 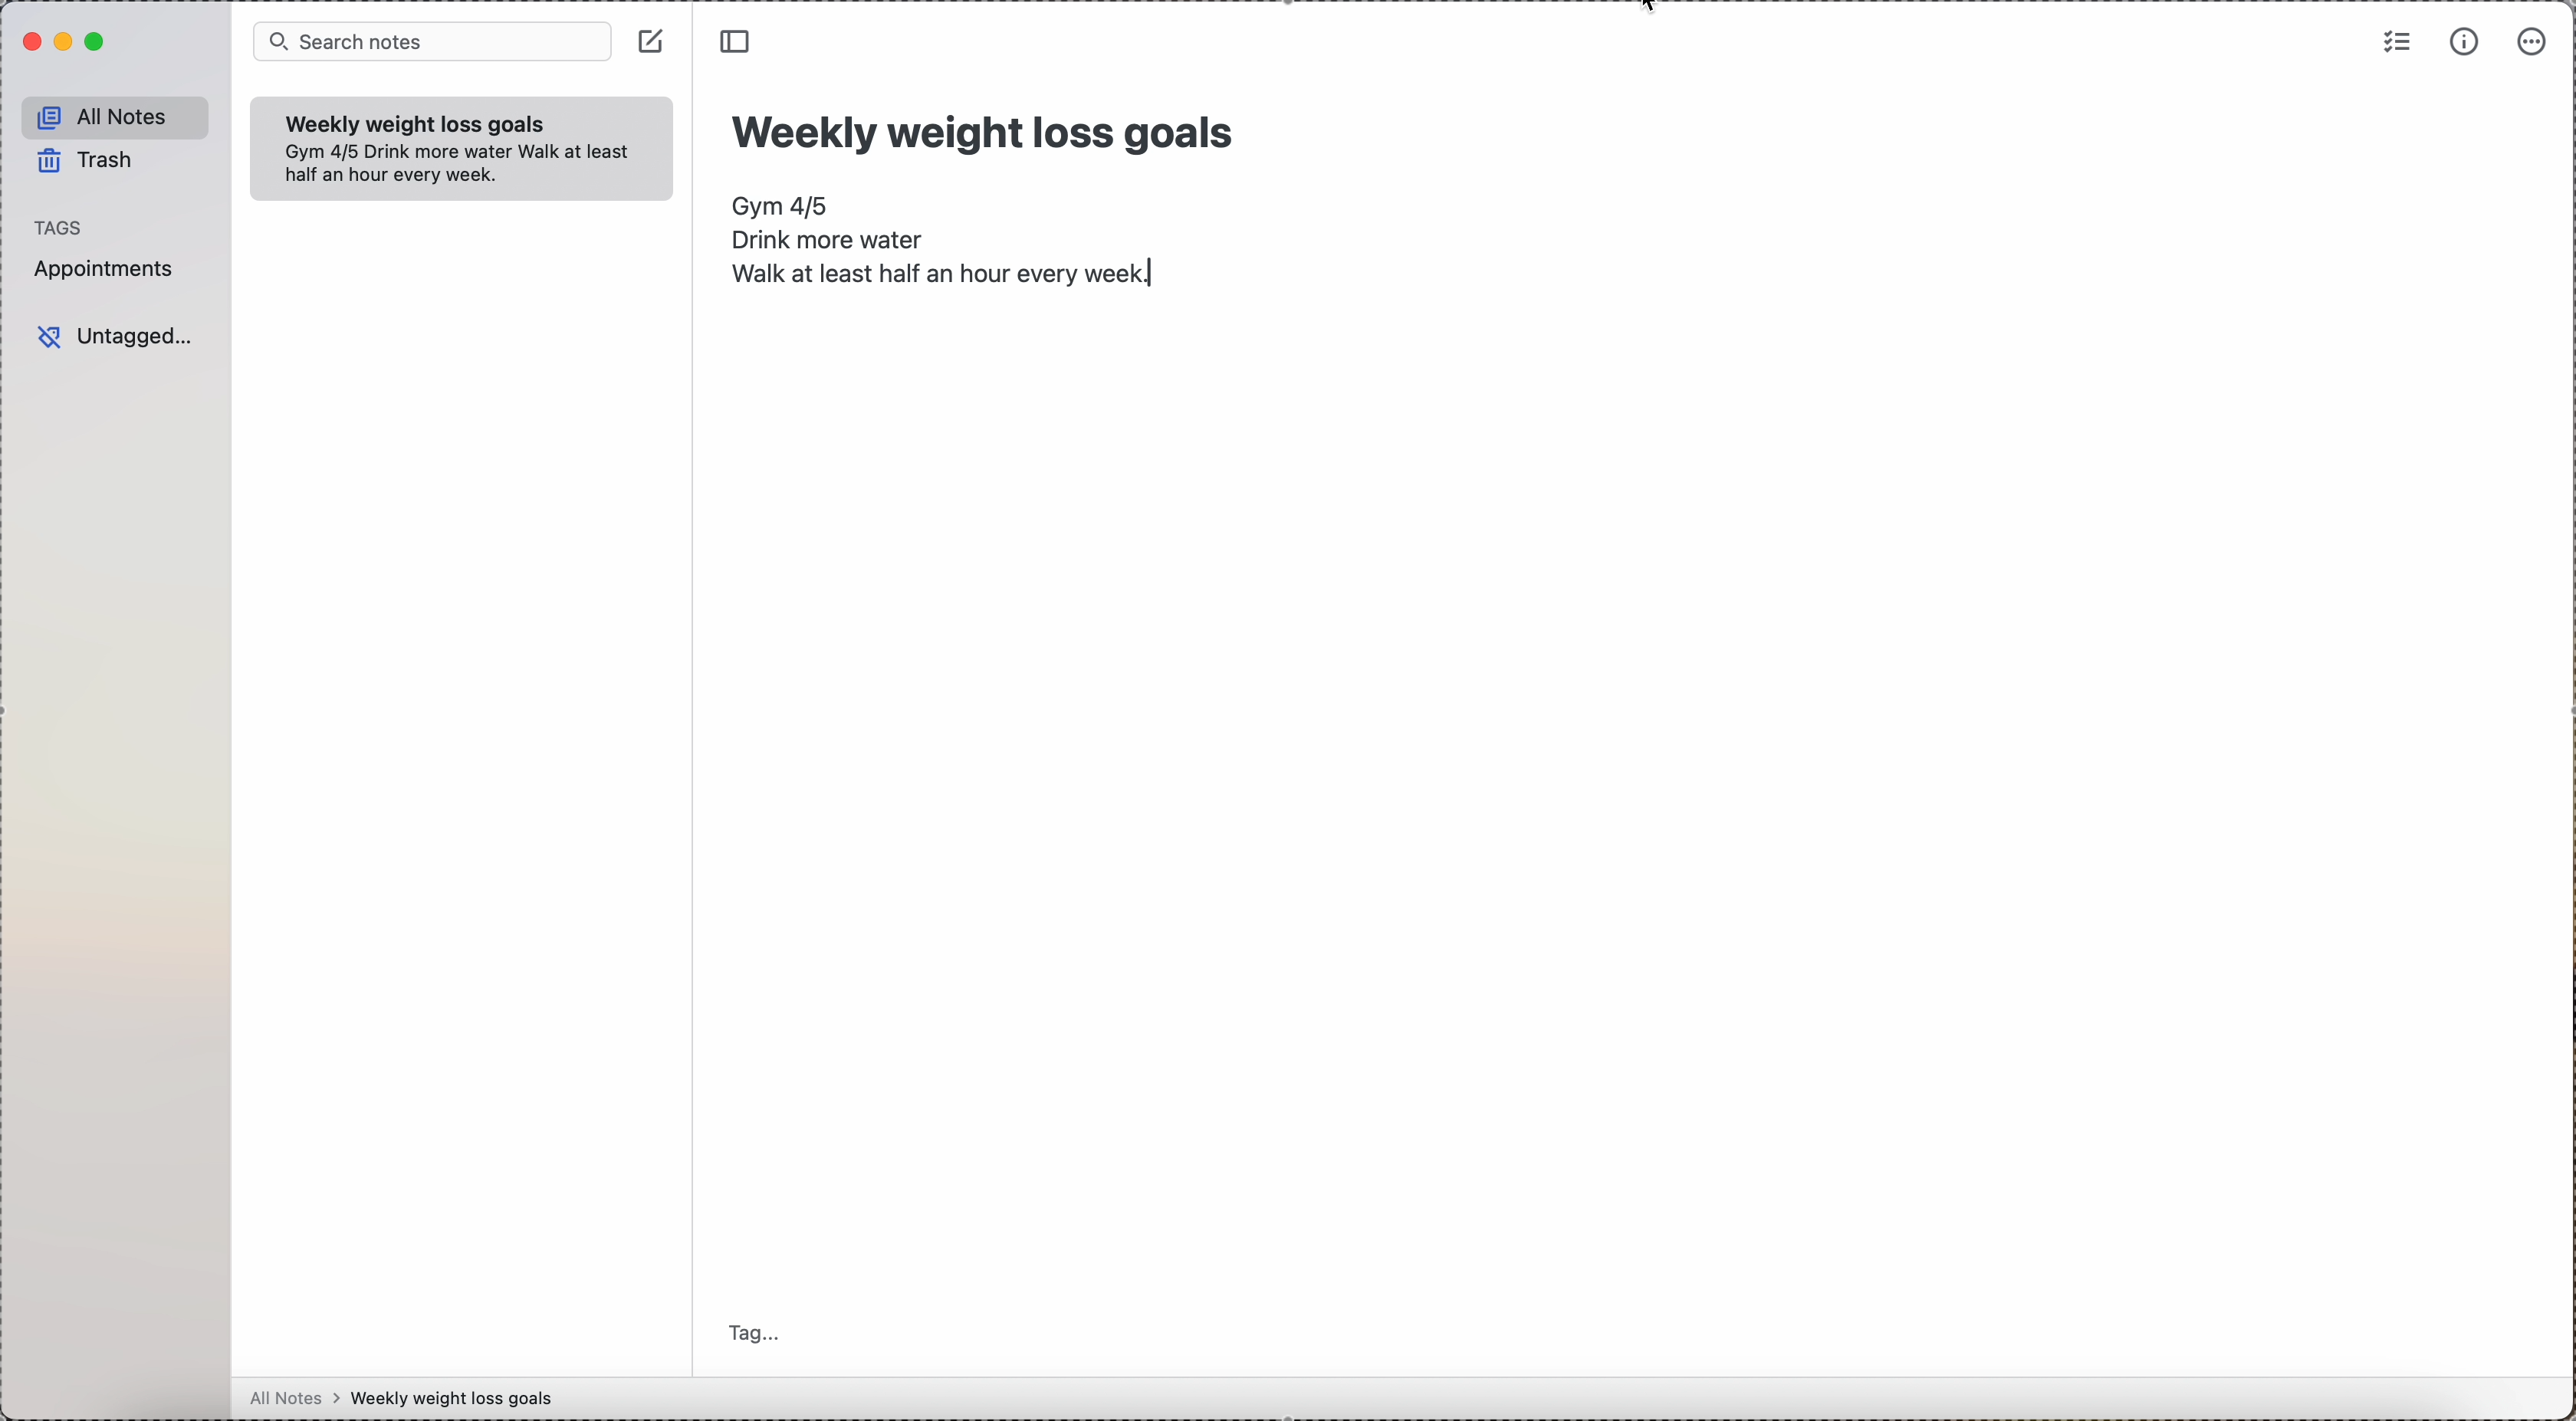 What do you see at coordinates (827, 240) in the screenshot?
I see `drink more water` at bounding box center [827, 240].